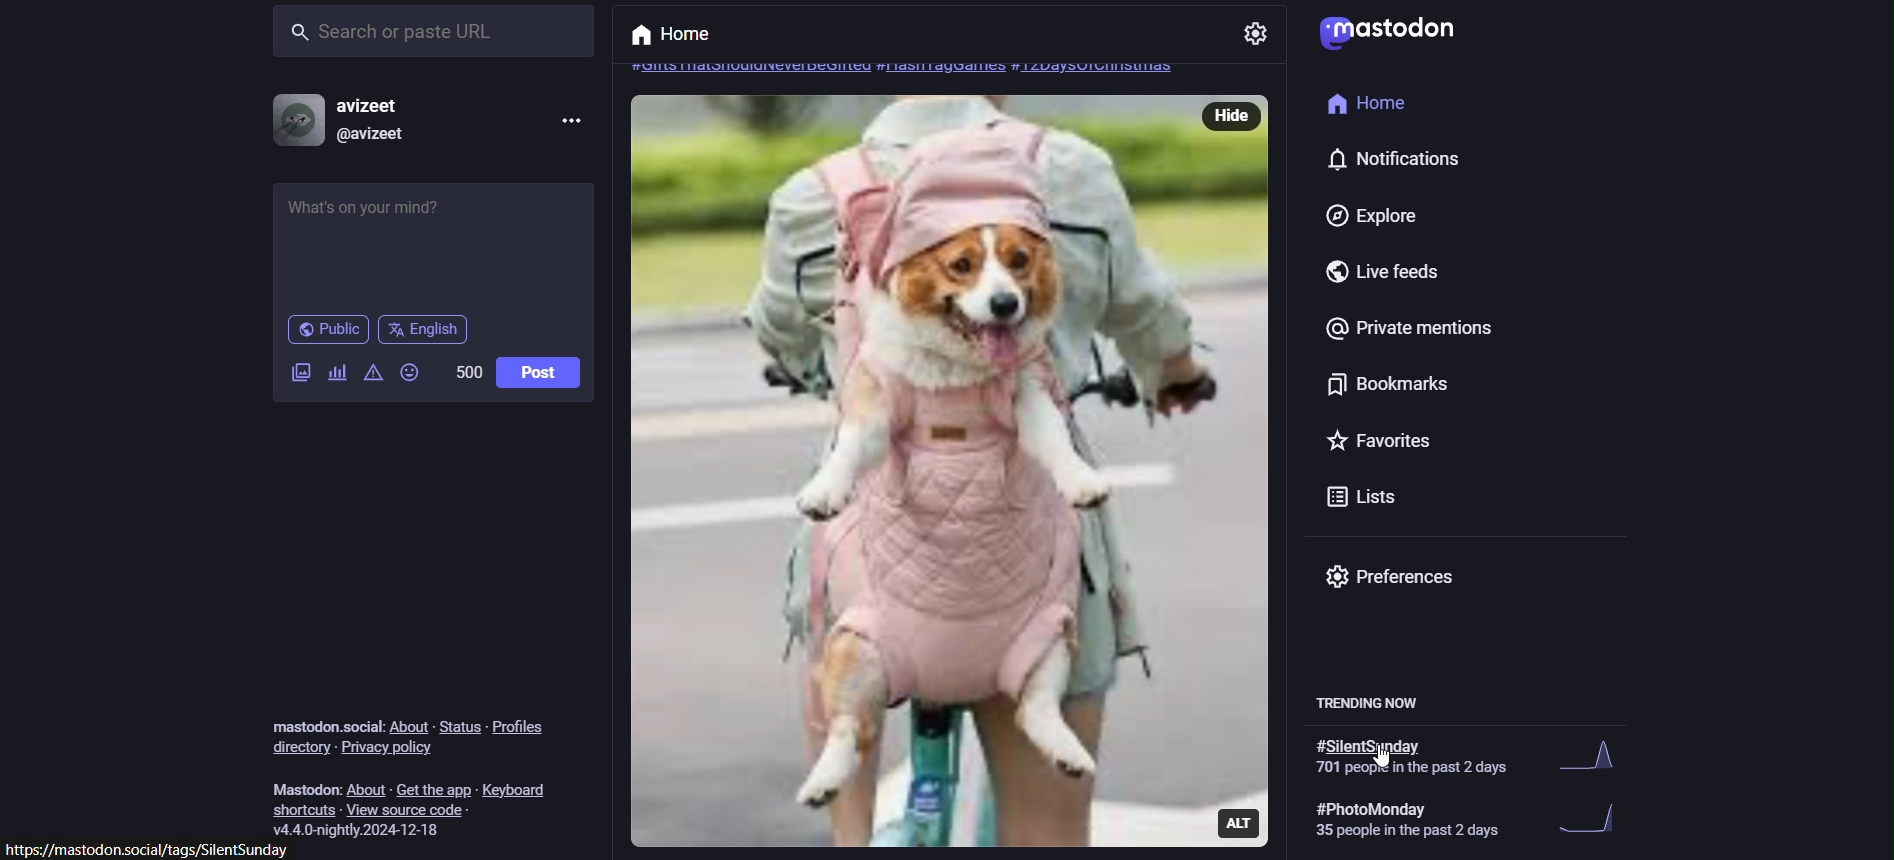  Describe the element at coordinates (1357, 386) in the screenshot. I see `Bookmarks` at that location.